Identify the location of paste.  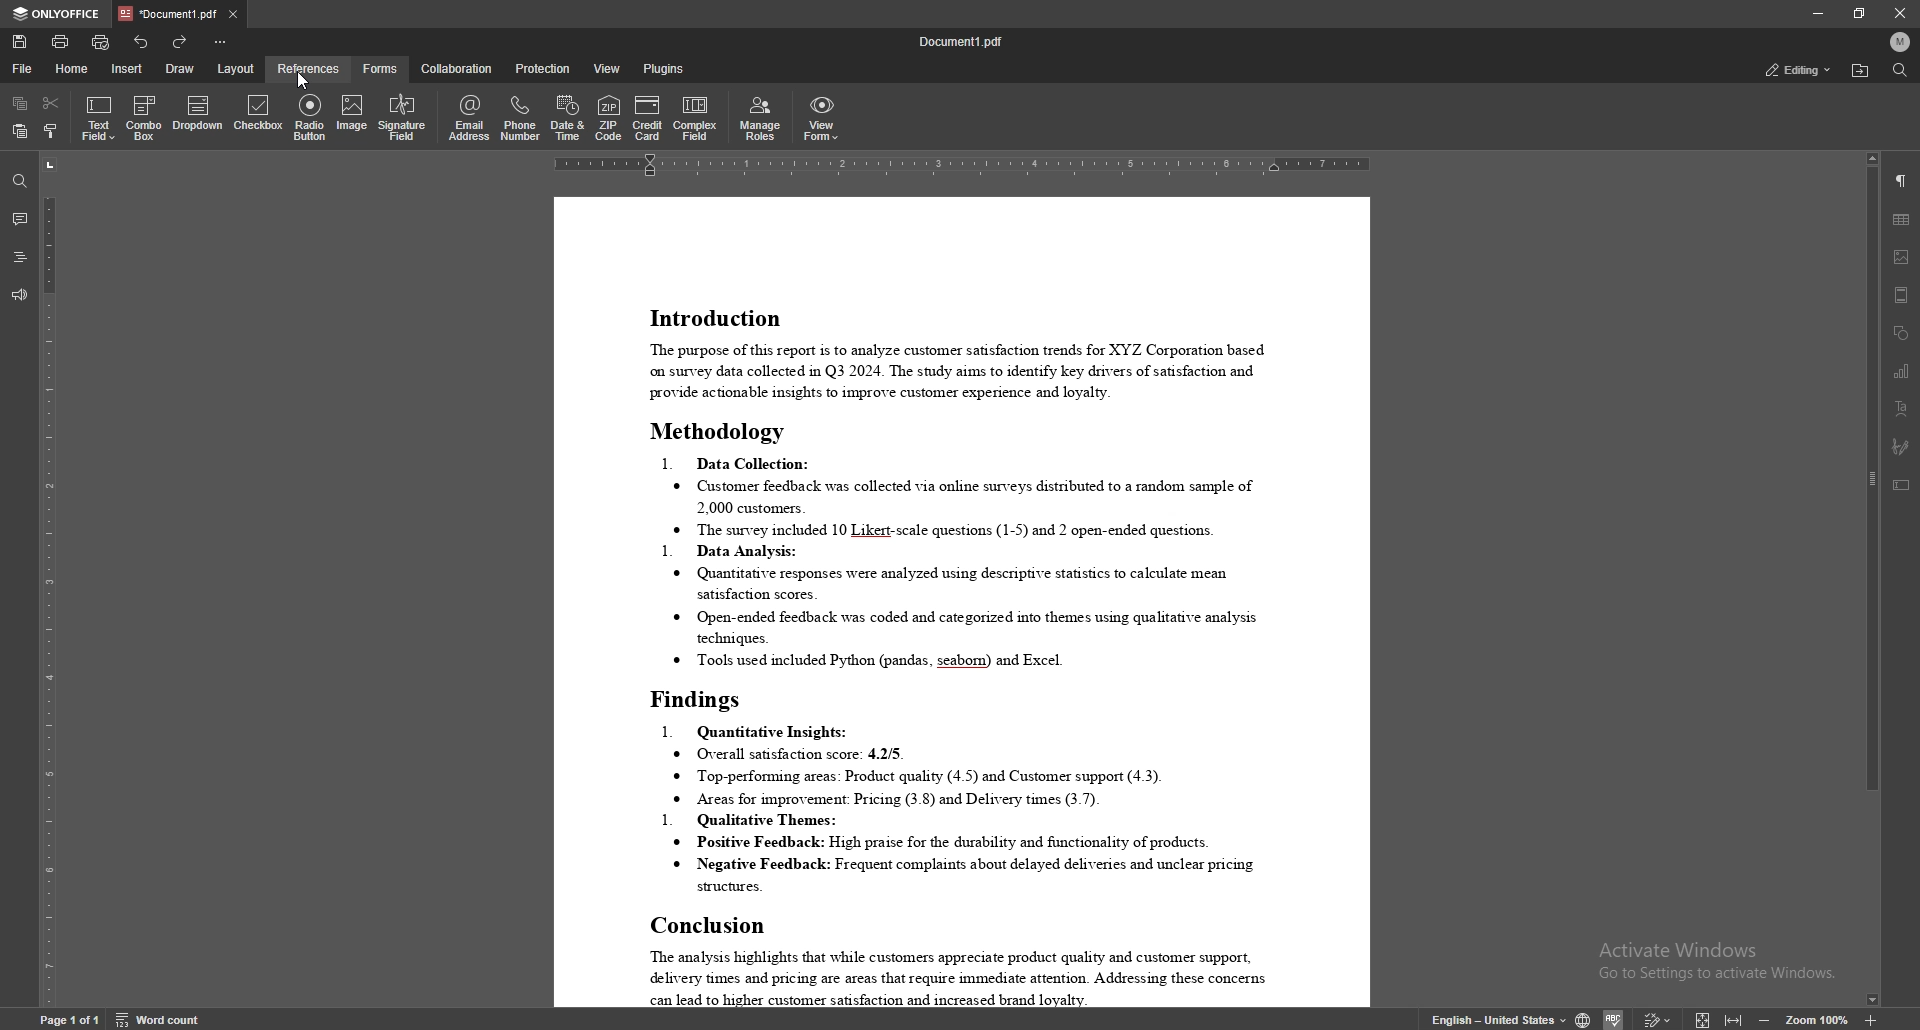
(20, 131).